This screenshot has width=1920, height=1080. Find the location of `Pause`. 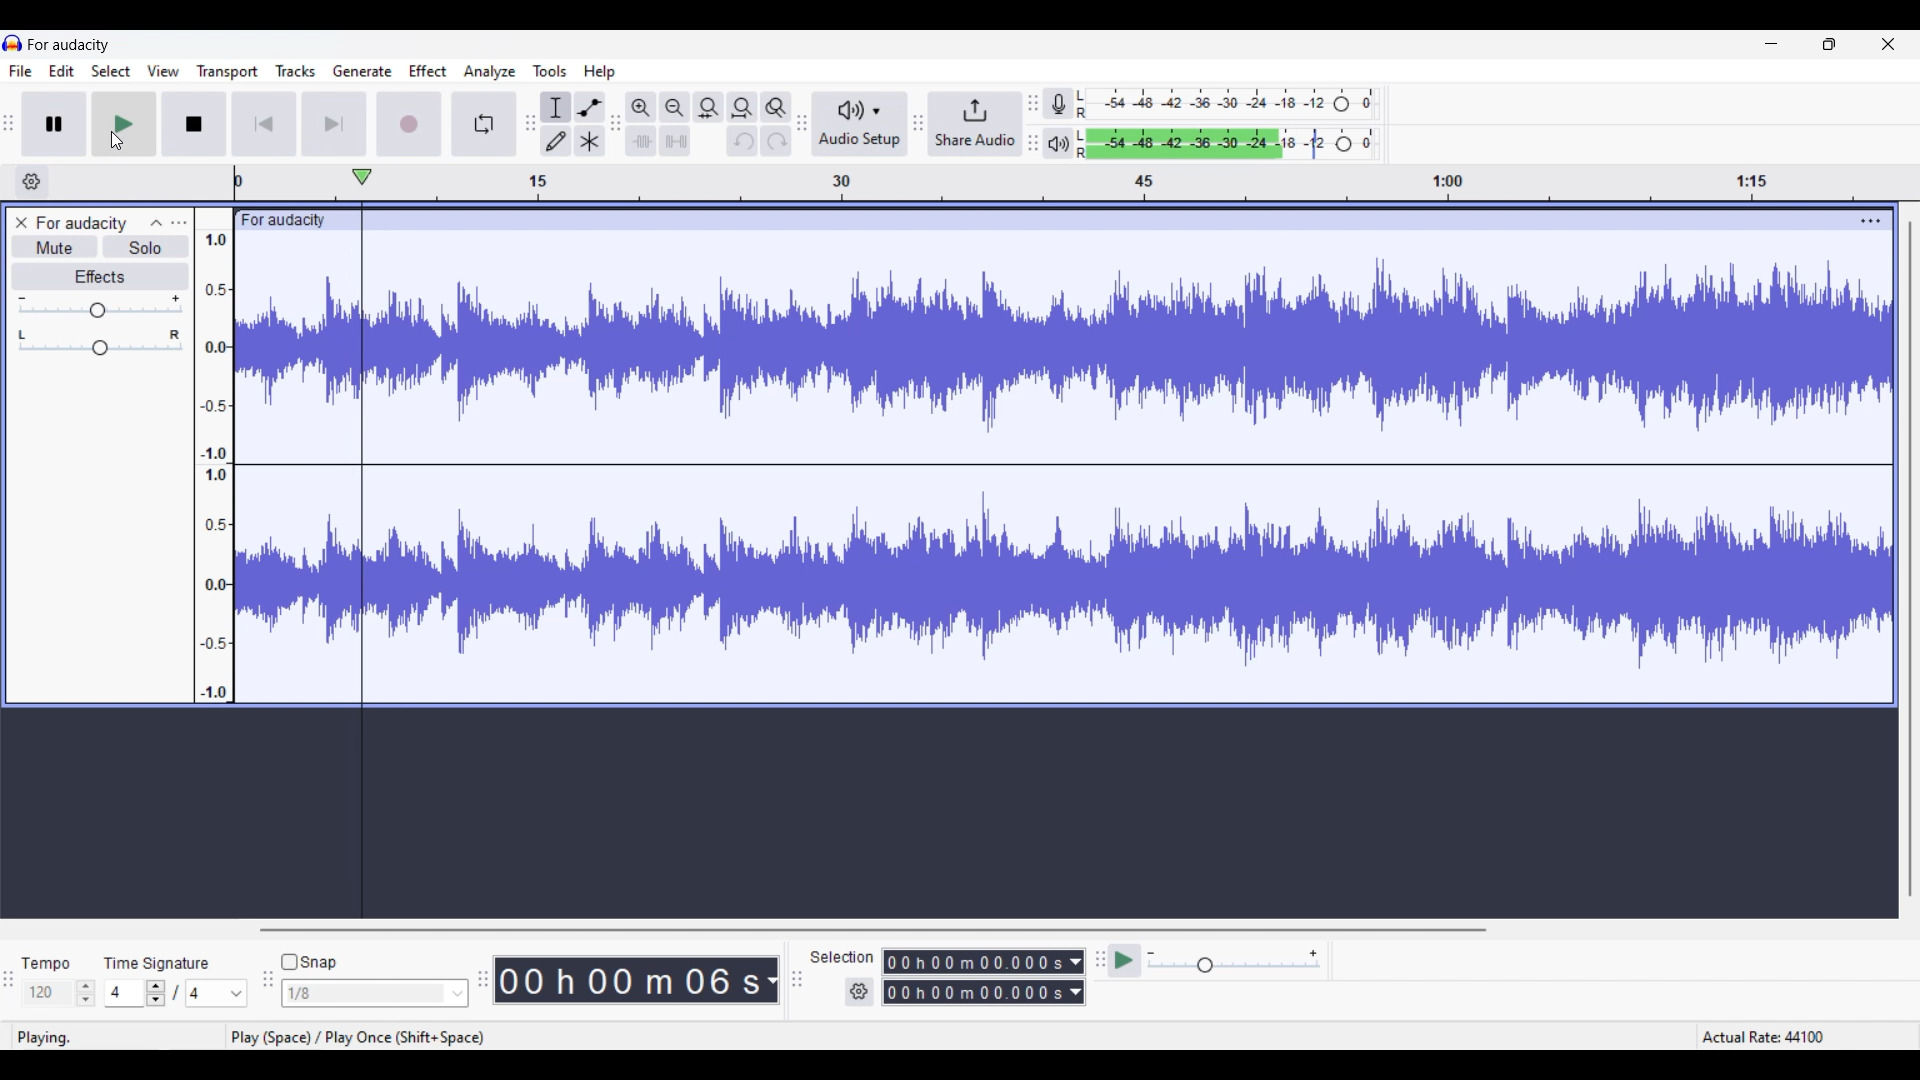

Pause is located at coordinates (53, 123).